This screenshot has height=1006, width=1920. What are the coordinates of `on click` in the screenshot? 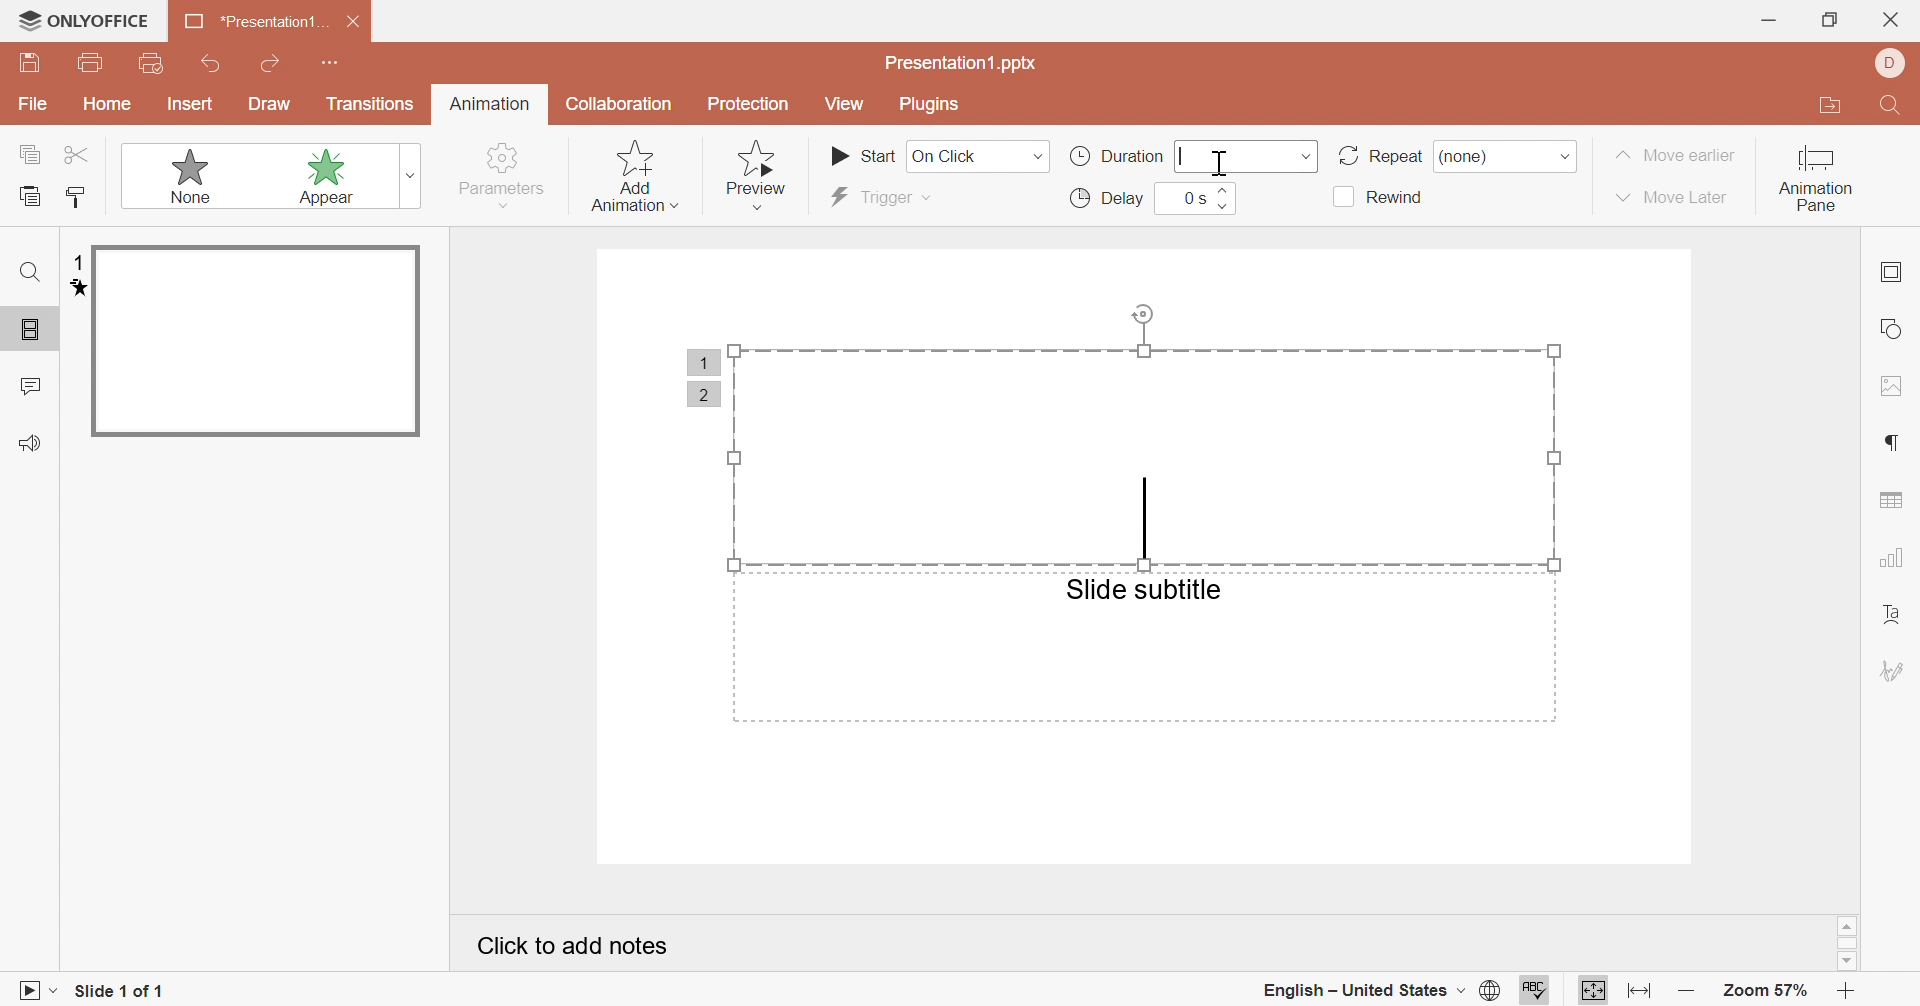 It's located at (977, 156).